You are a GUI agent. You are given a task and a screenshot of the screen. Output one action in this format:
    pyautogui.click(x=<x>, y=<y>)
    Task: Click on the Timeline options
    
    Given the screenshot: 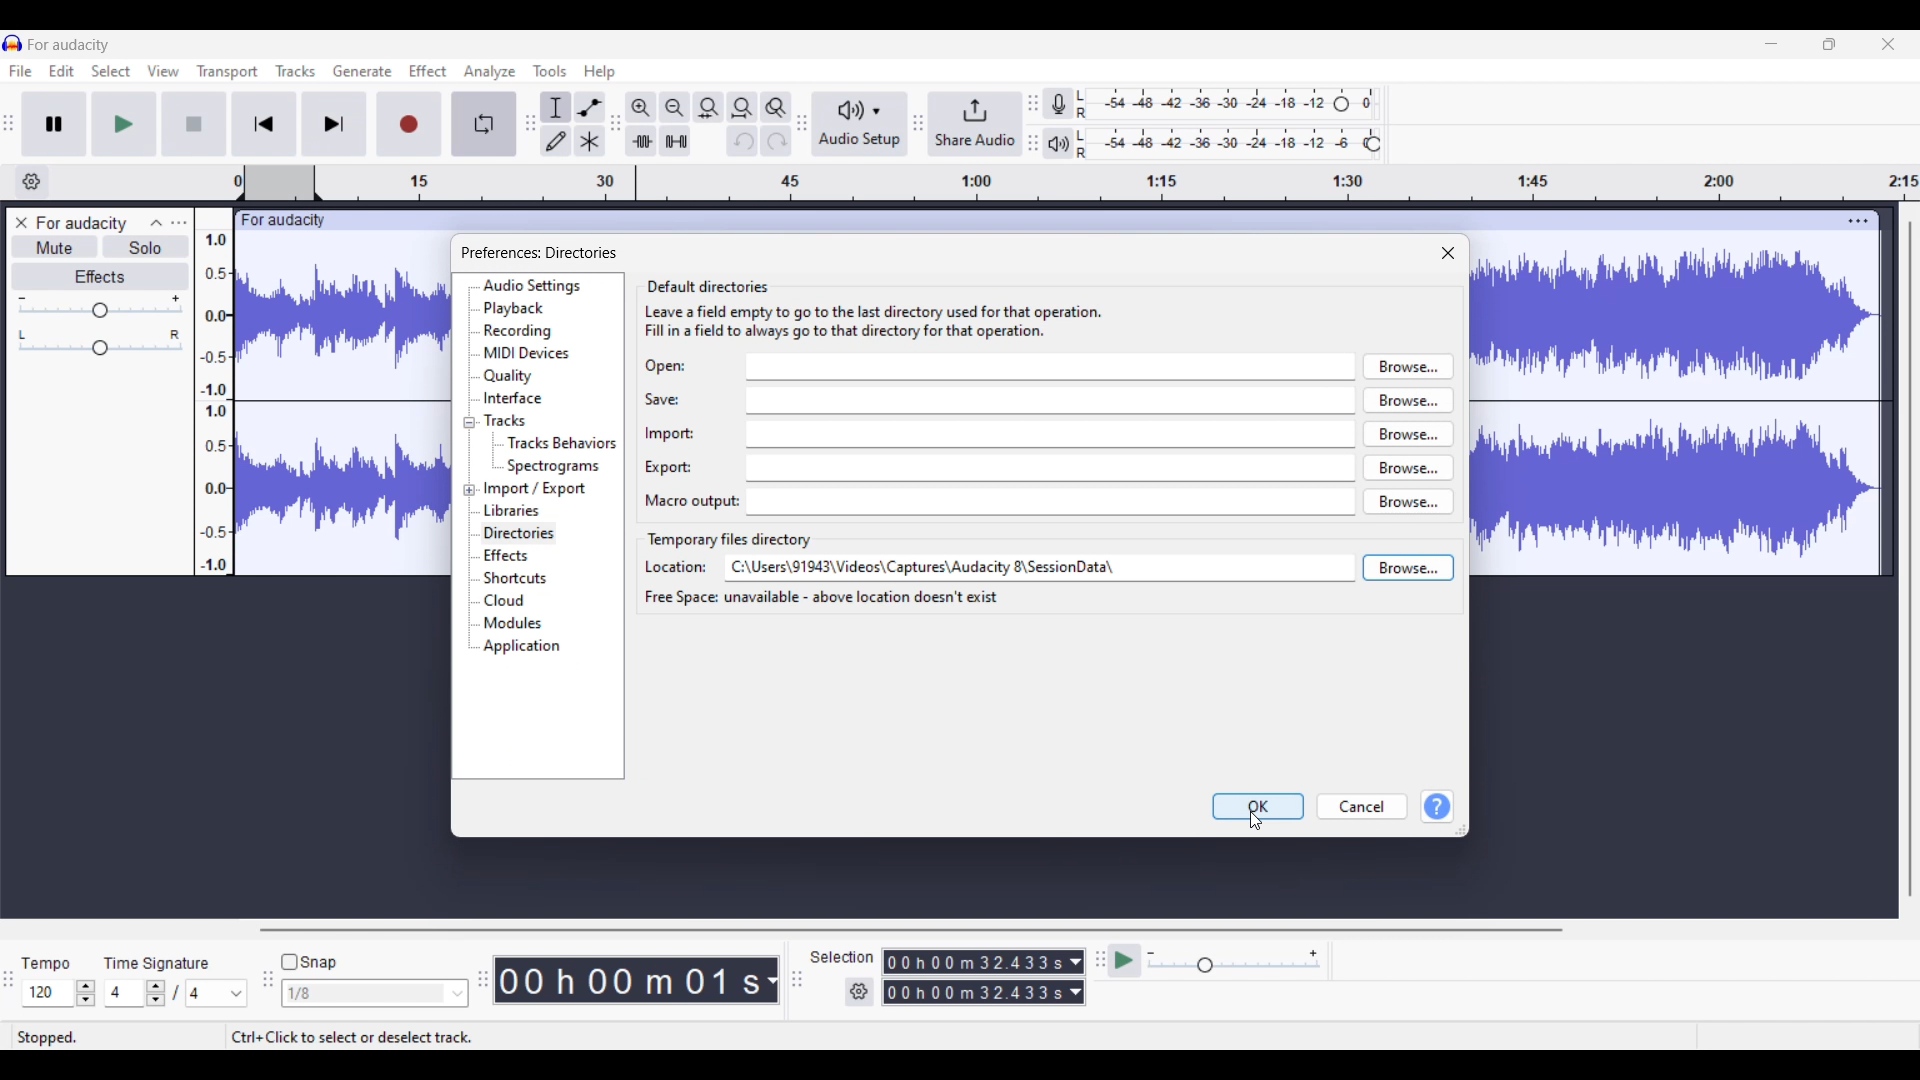 What is the action you would take?
    pyautogui.click(x=32, y=182)
    